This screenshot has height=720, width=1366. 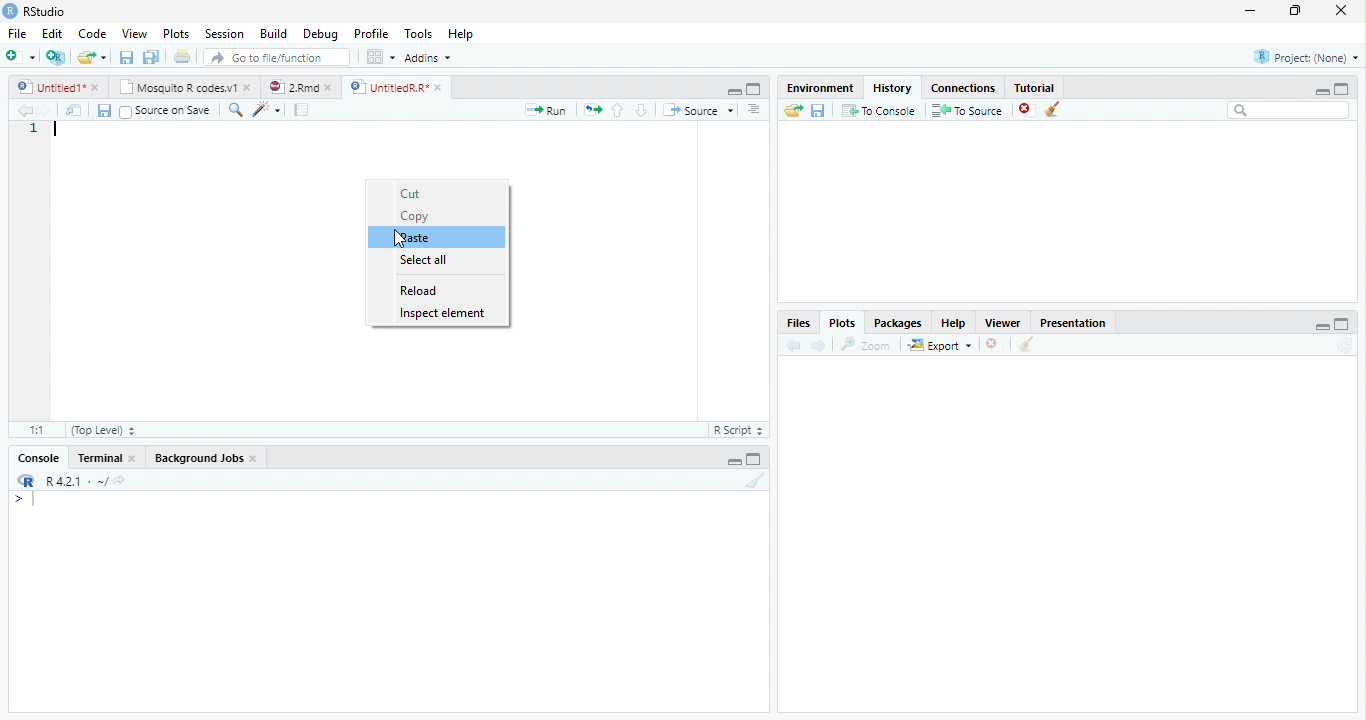 I want to click on GO to file/function, so click(x=273, y=57).